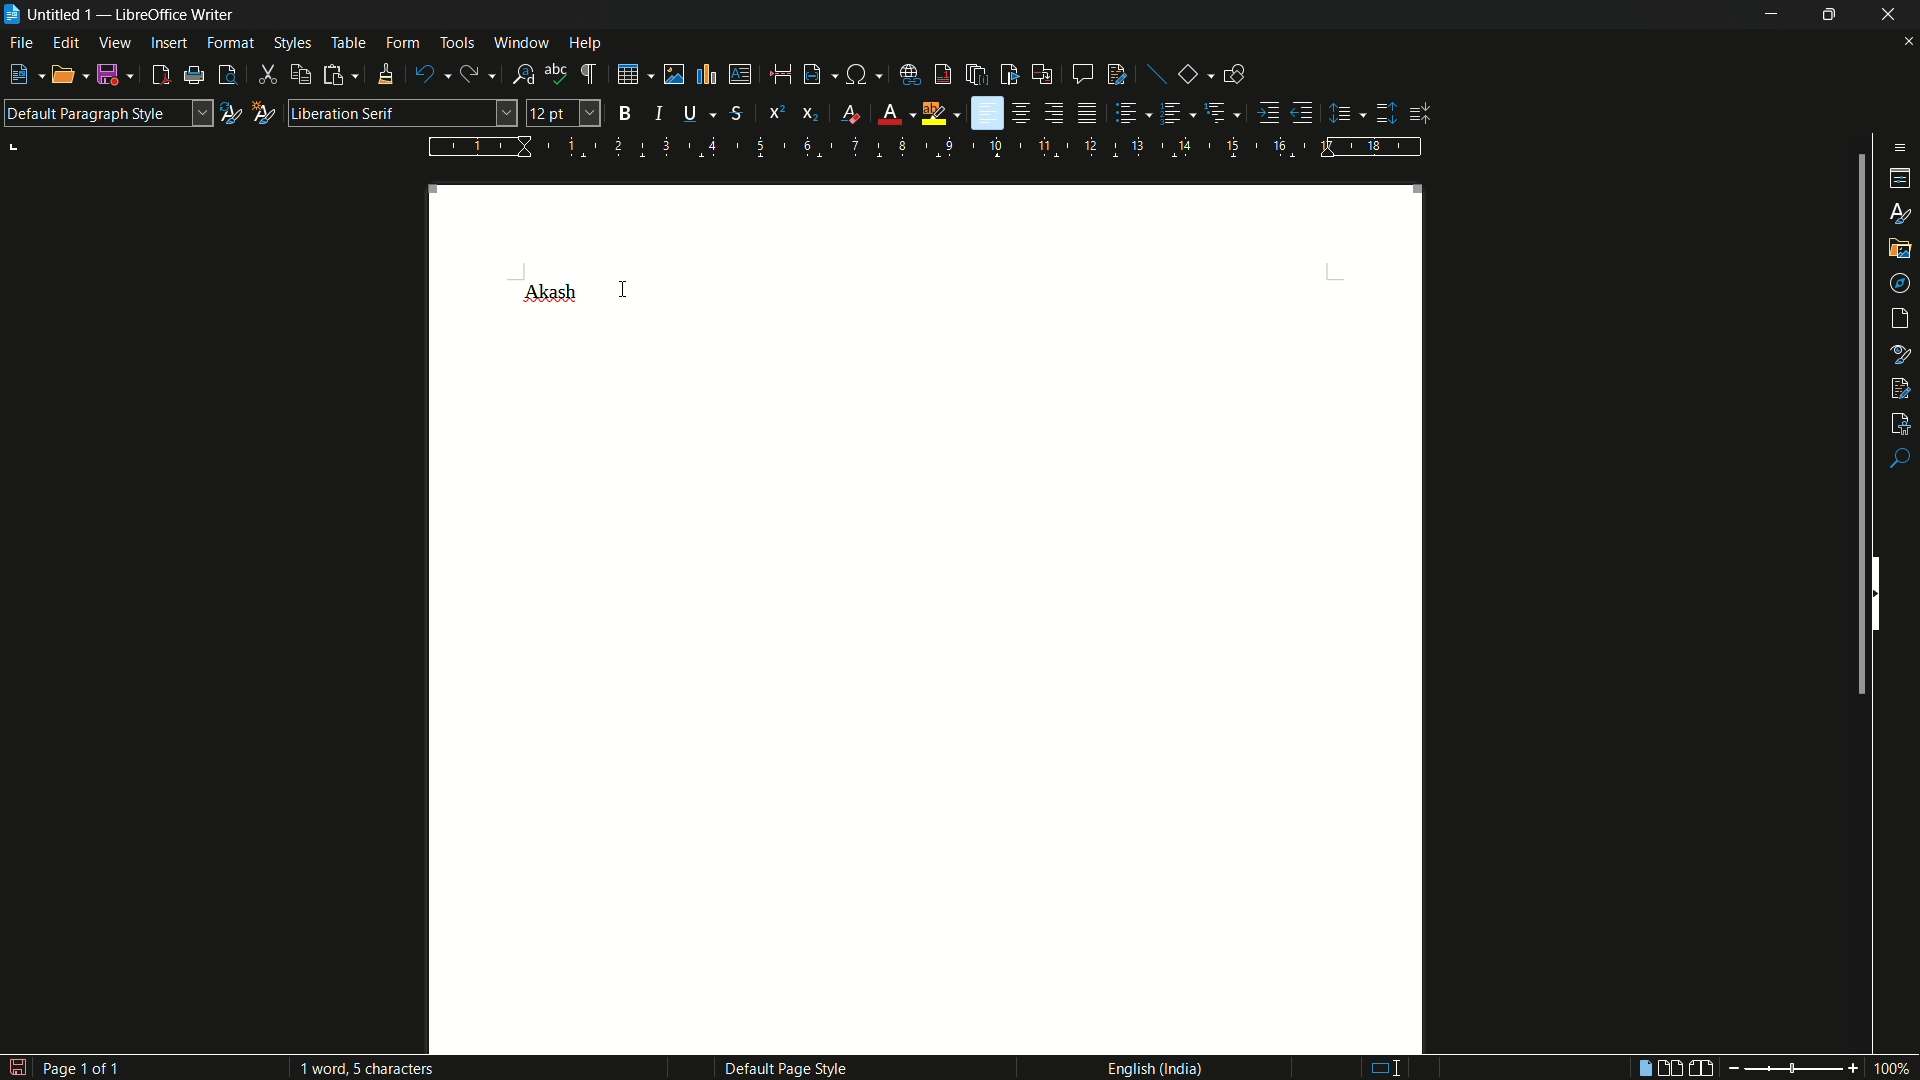  Describe the element at coordinates (1902, 319) in the screenshot. I see `page` at that location.